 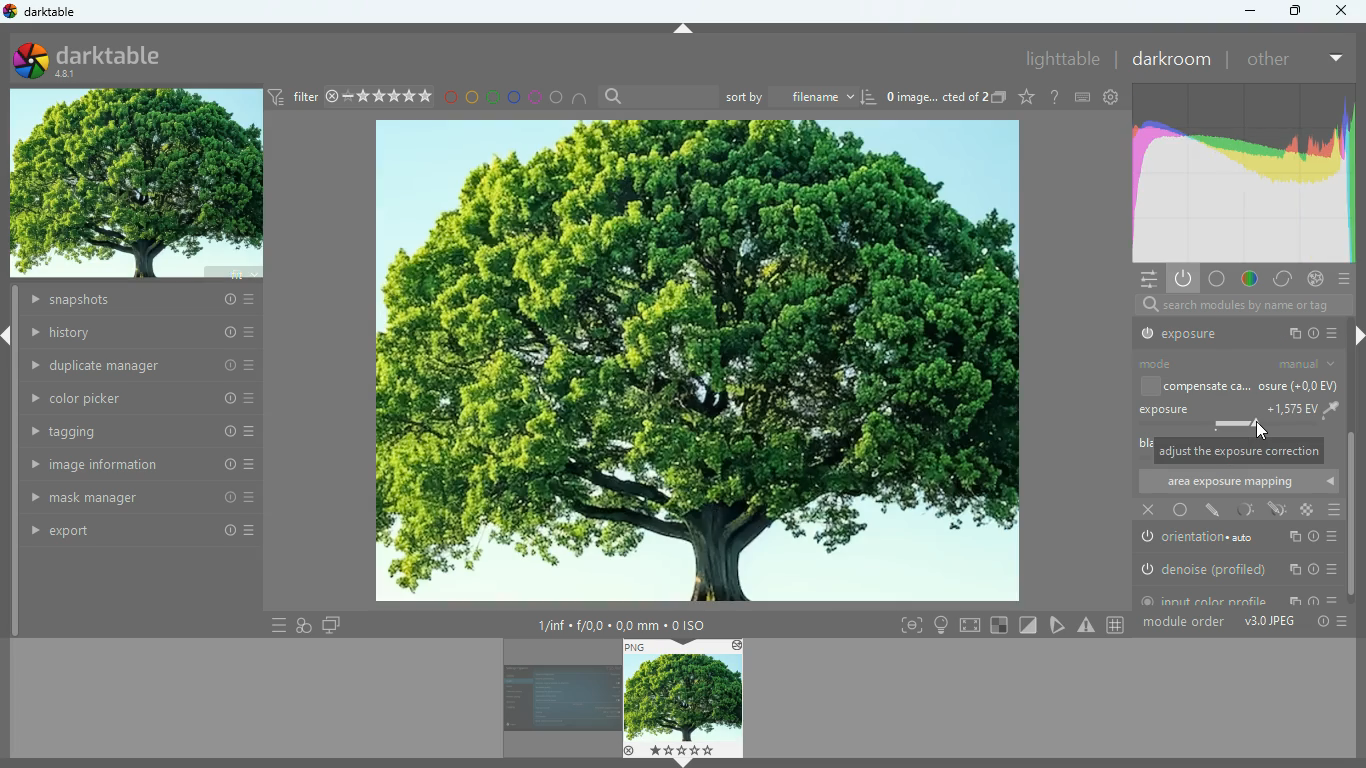 I want to click on compensate, so click(x=1245, y=385).